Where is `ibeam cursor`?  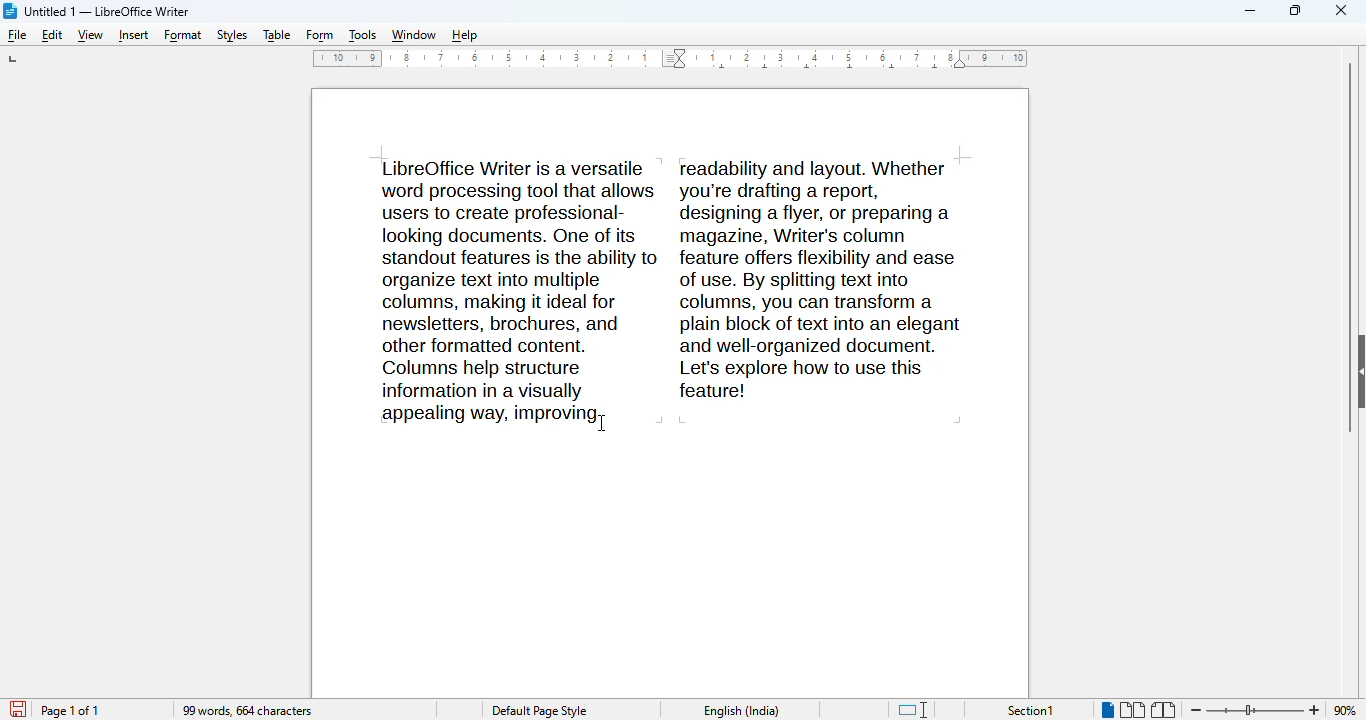 ibeam cursor is located at coordinates (607, 424).